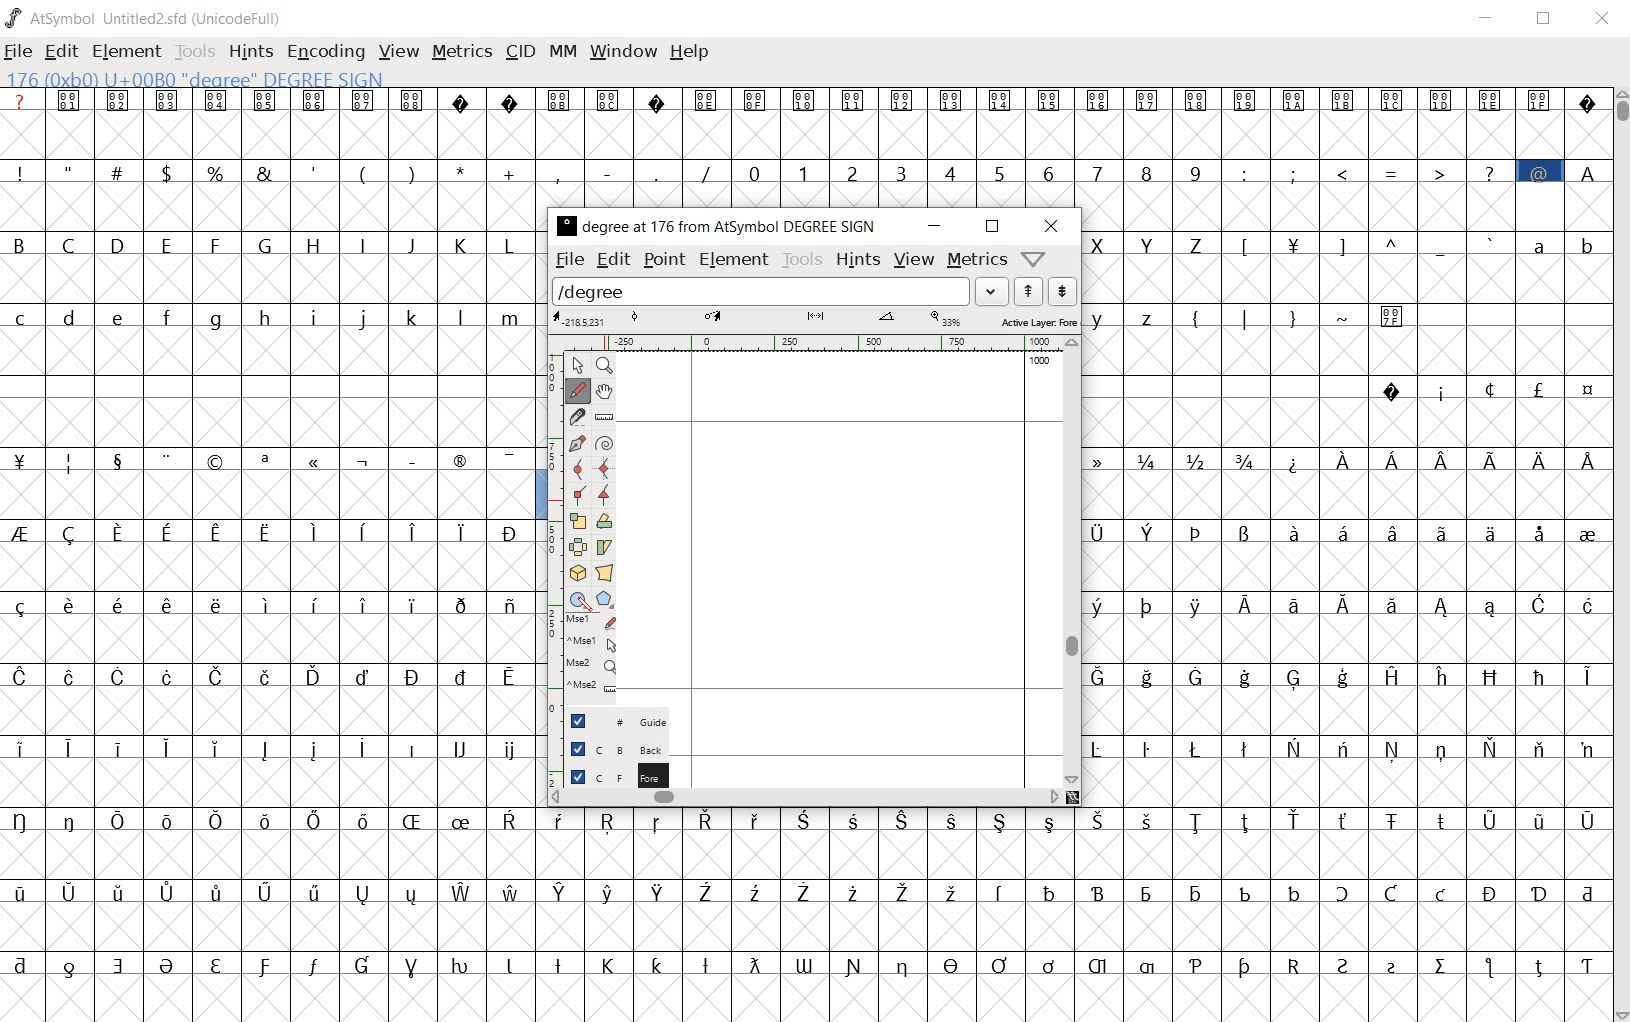 This screenshot has height=1022, width=1630. I want to click on empty glyph slots, so click(1349, 205).